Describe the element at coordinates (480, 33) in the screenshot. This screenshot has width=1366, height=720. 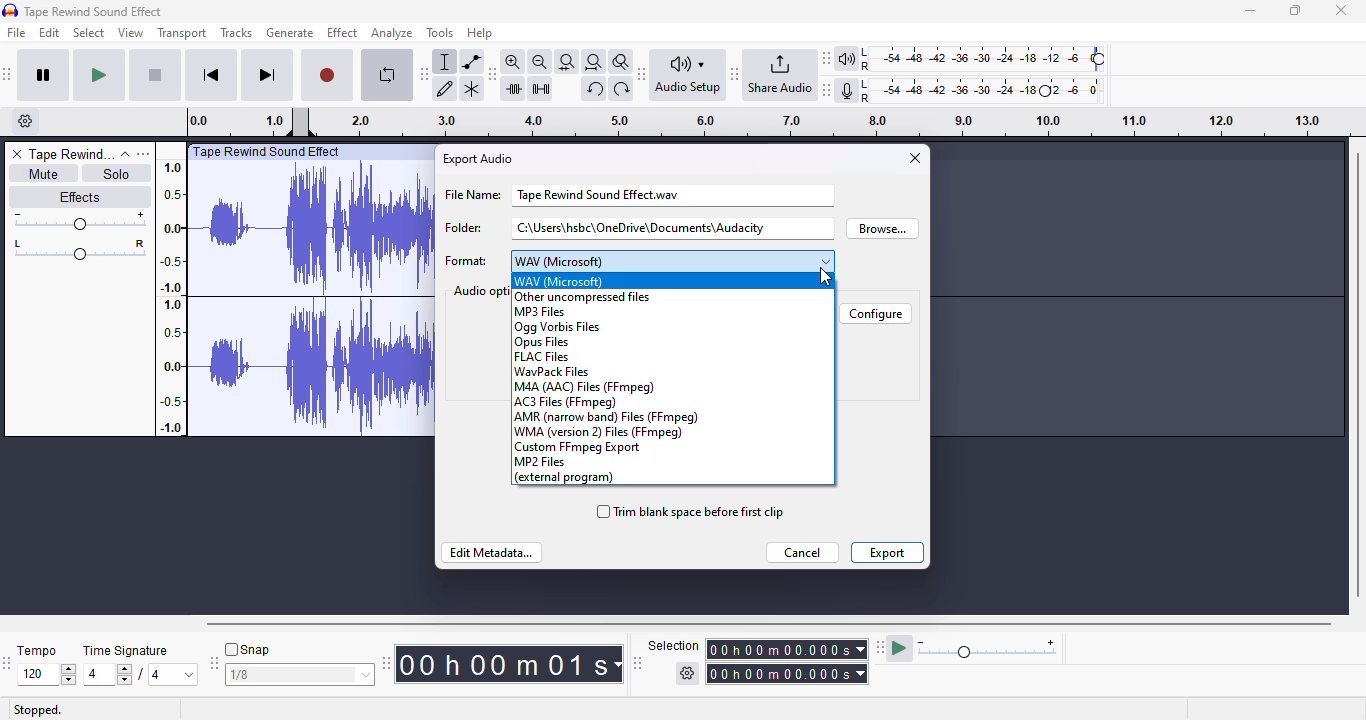
I see `help` at that location.